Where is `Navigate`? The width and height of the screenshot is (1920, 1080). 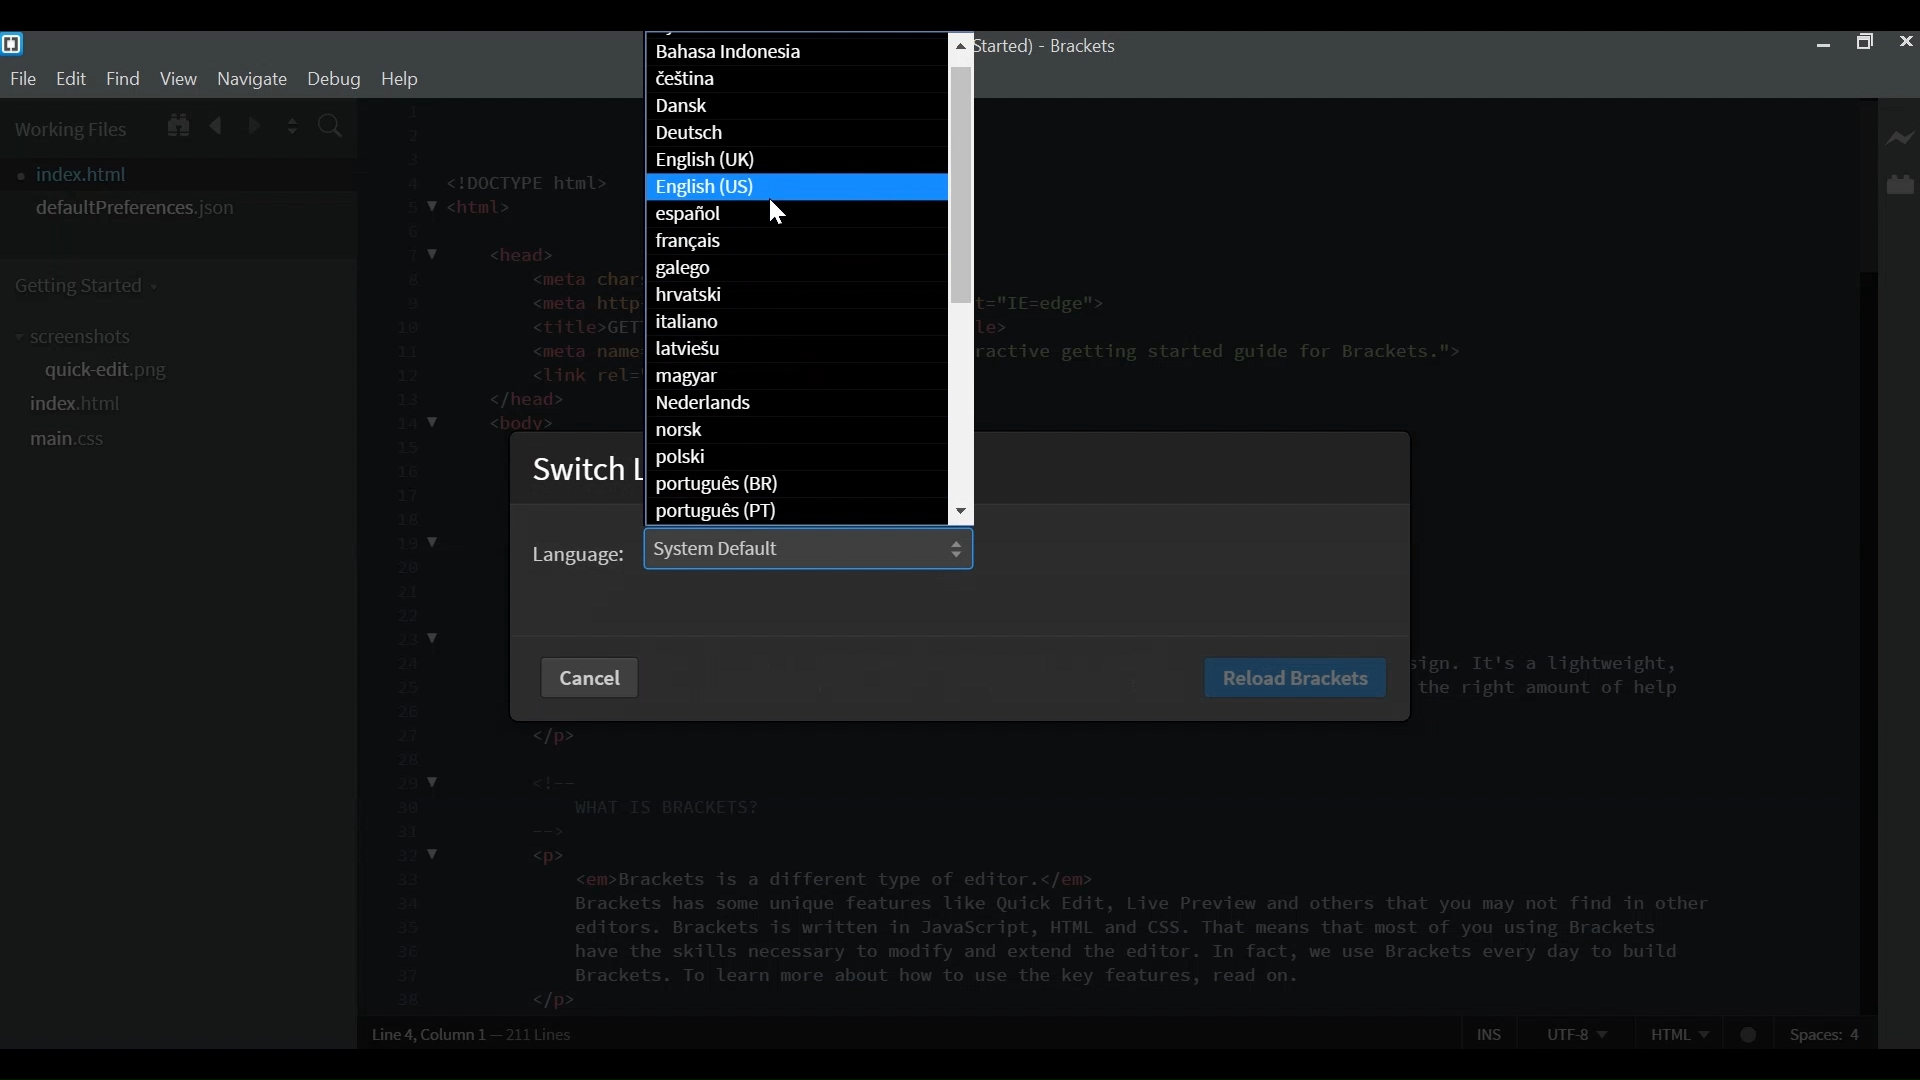 Navigate is located at coordinates (251, 78).